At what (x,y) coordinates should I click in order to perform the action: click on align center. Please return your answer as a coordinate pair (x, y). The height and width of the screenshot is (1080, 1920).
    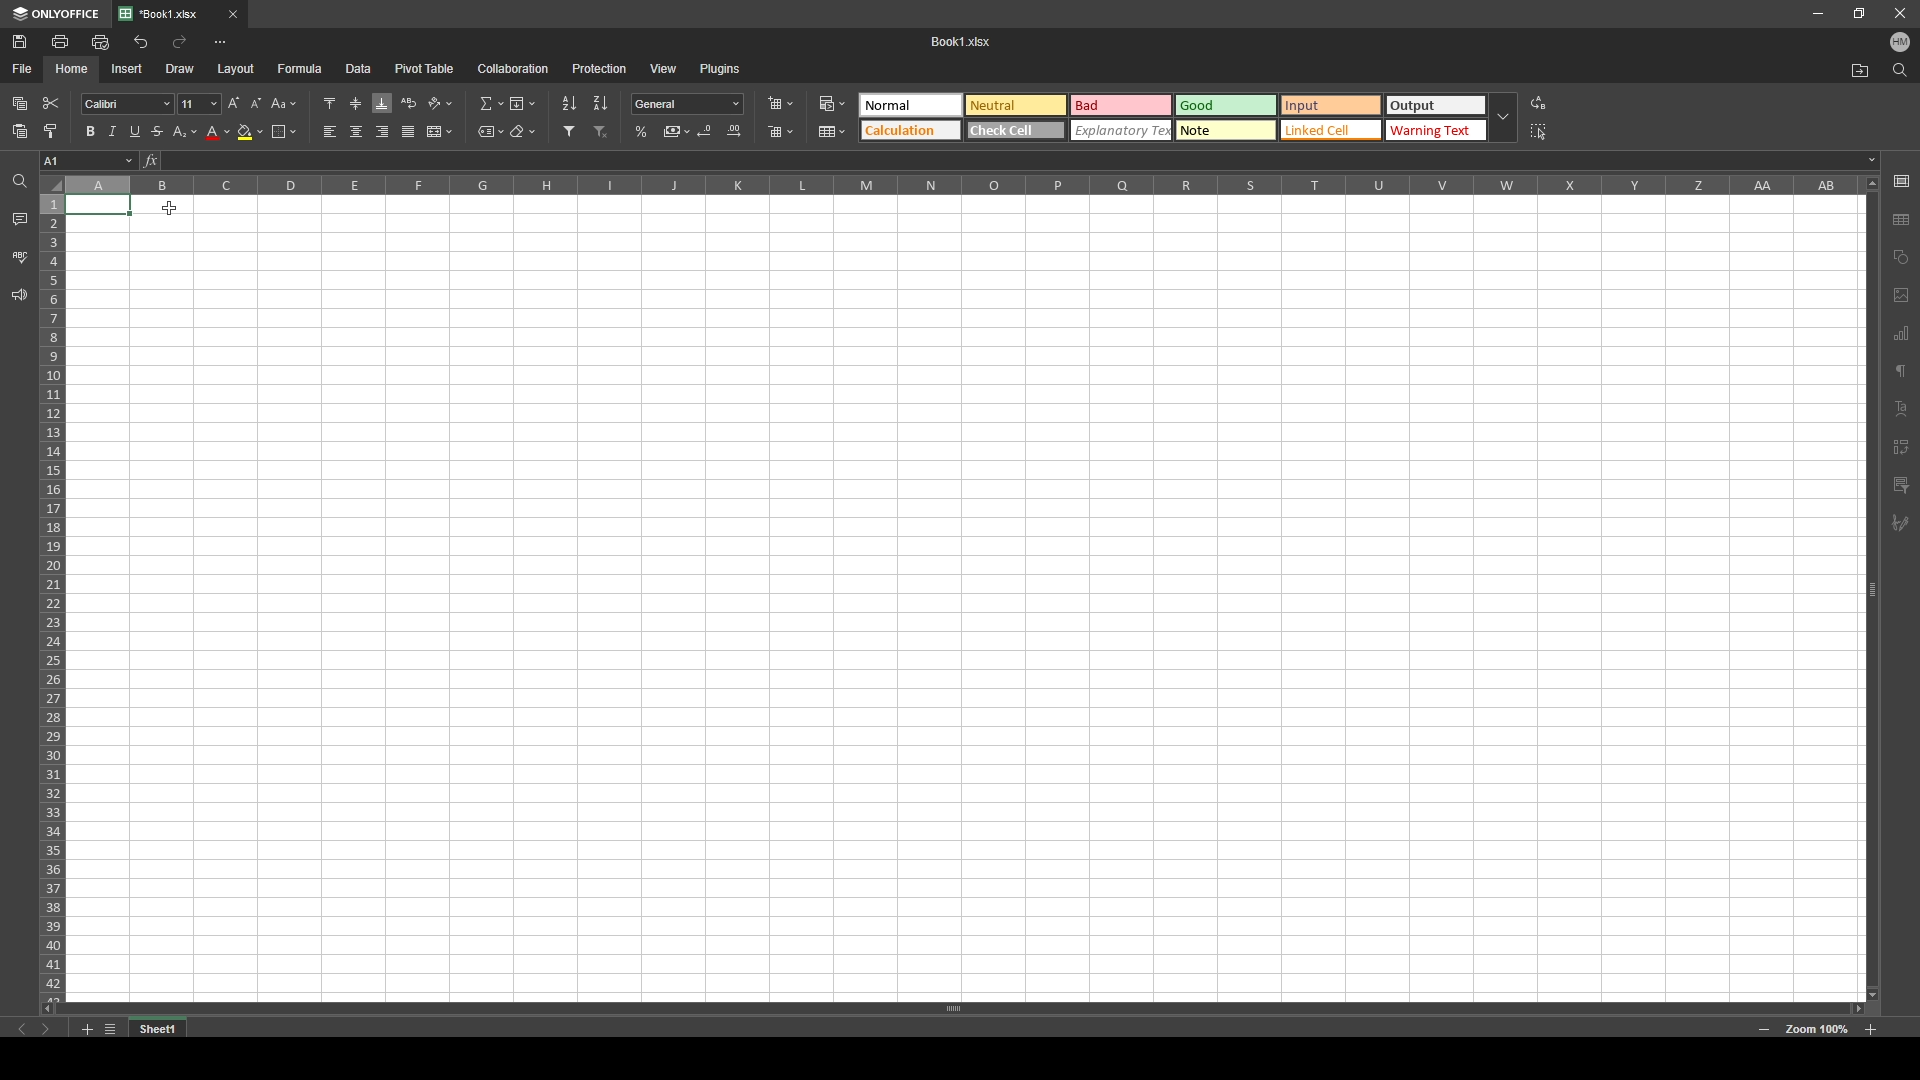
    Looking at the image, I should click on (357, 131).